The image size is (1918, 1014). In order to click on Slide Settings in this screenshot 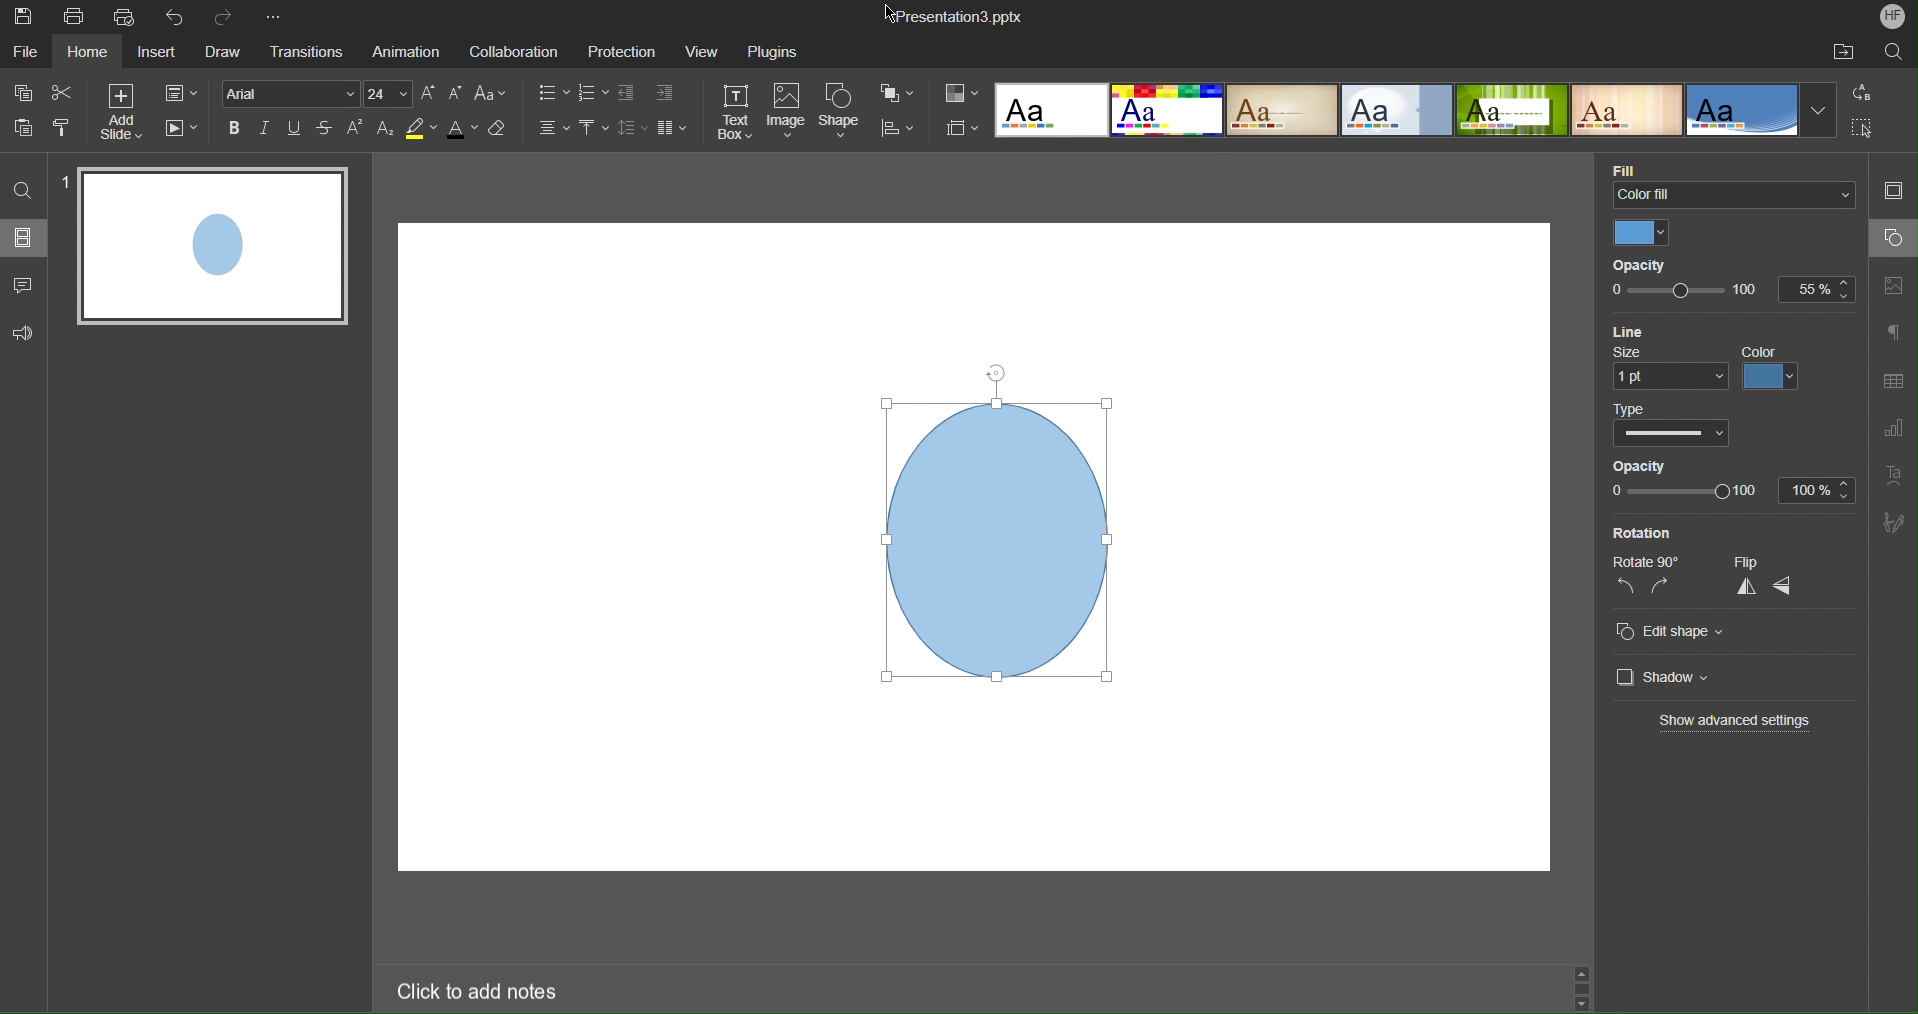, I will do `click(181, 94)`.